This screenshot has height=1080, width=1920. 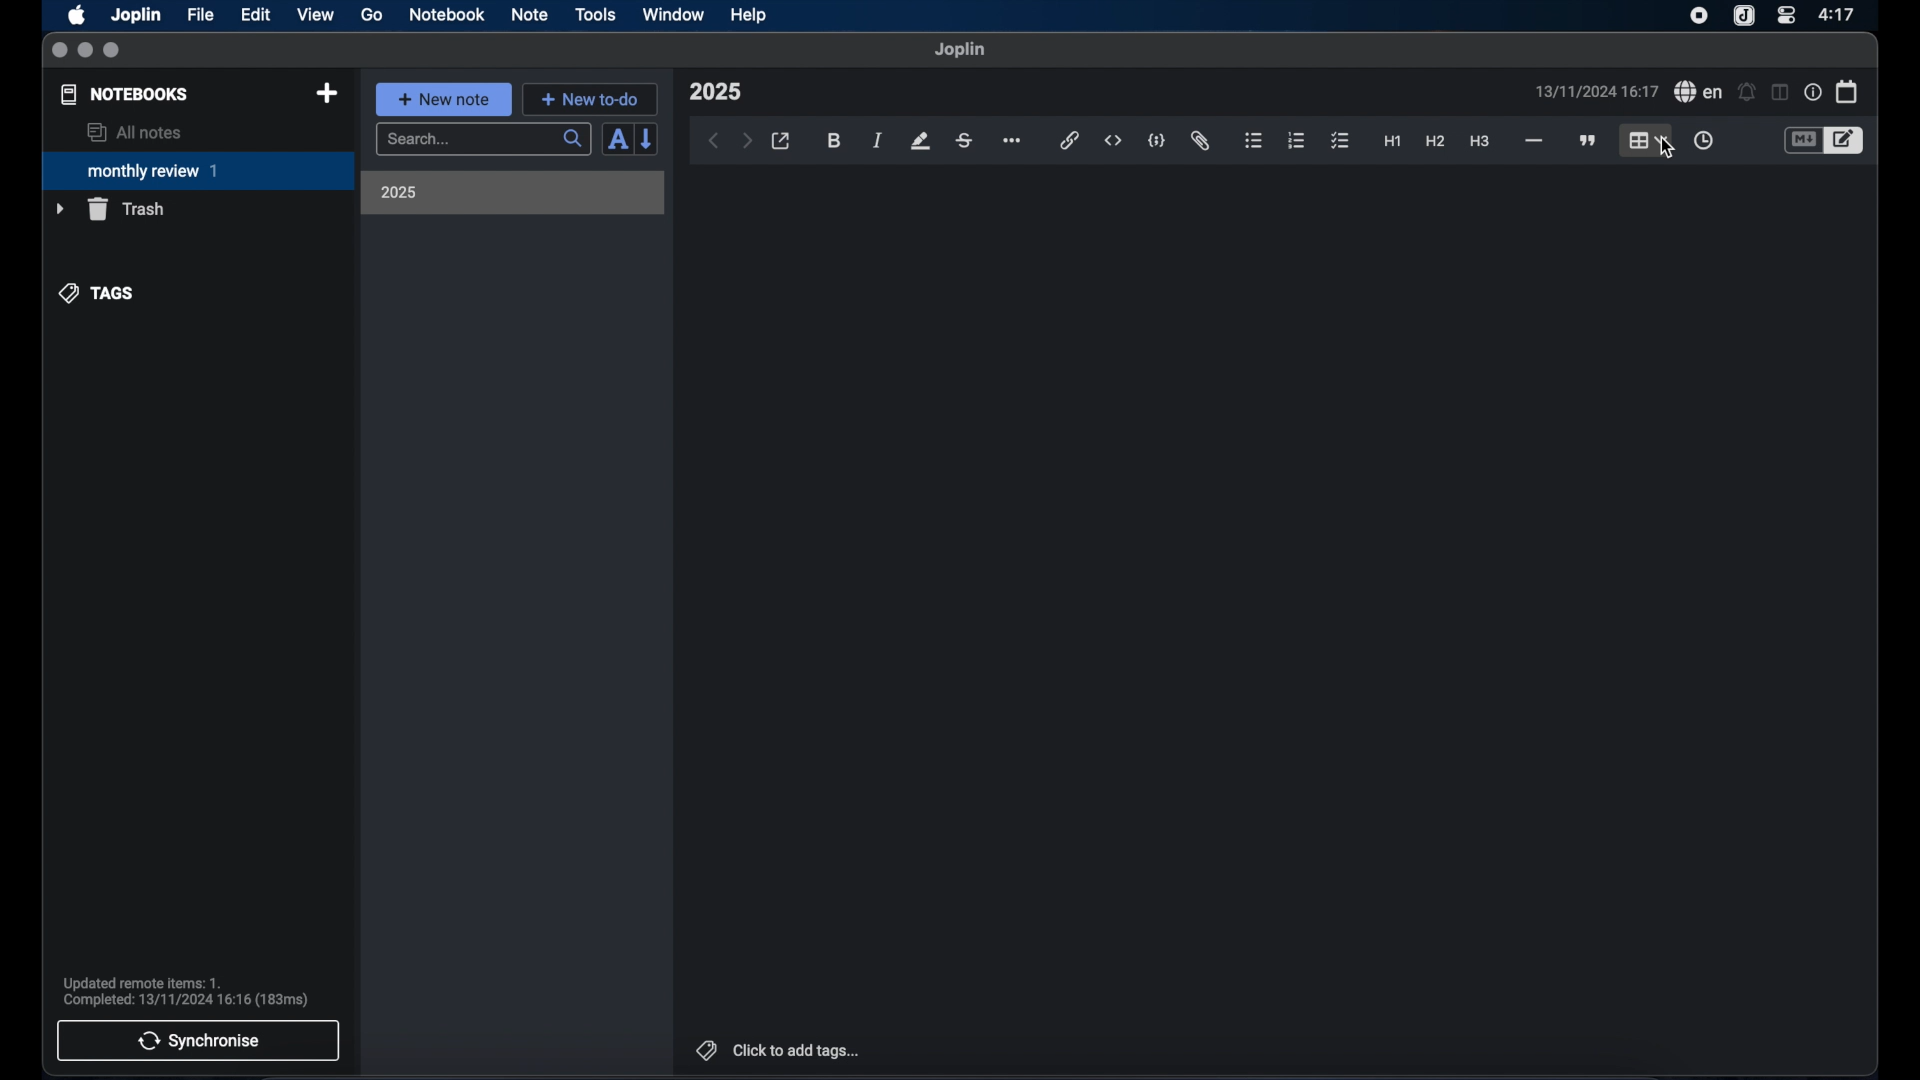 What do you see at coordinates (530, 14) in the screenshot?
I see `note` at bounding box center [530, 14].